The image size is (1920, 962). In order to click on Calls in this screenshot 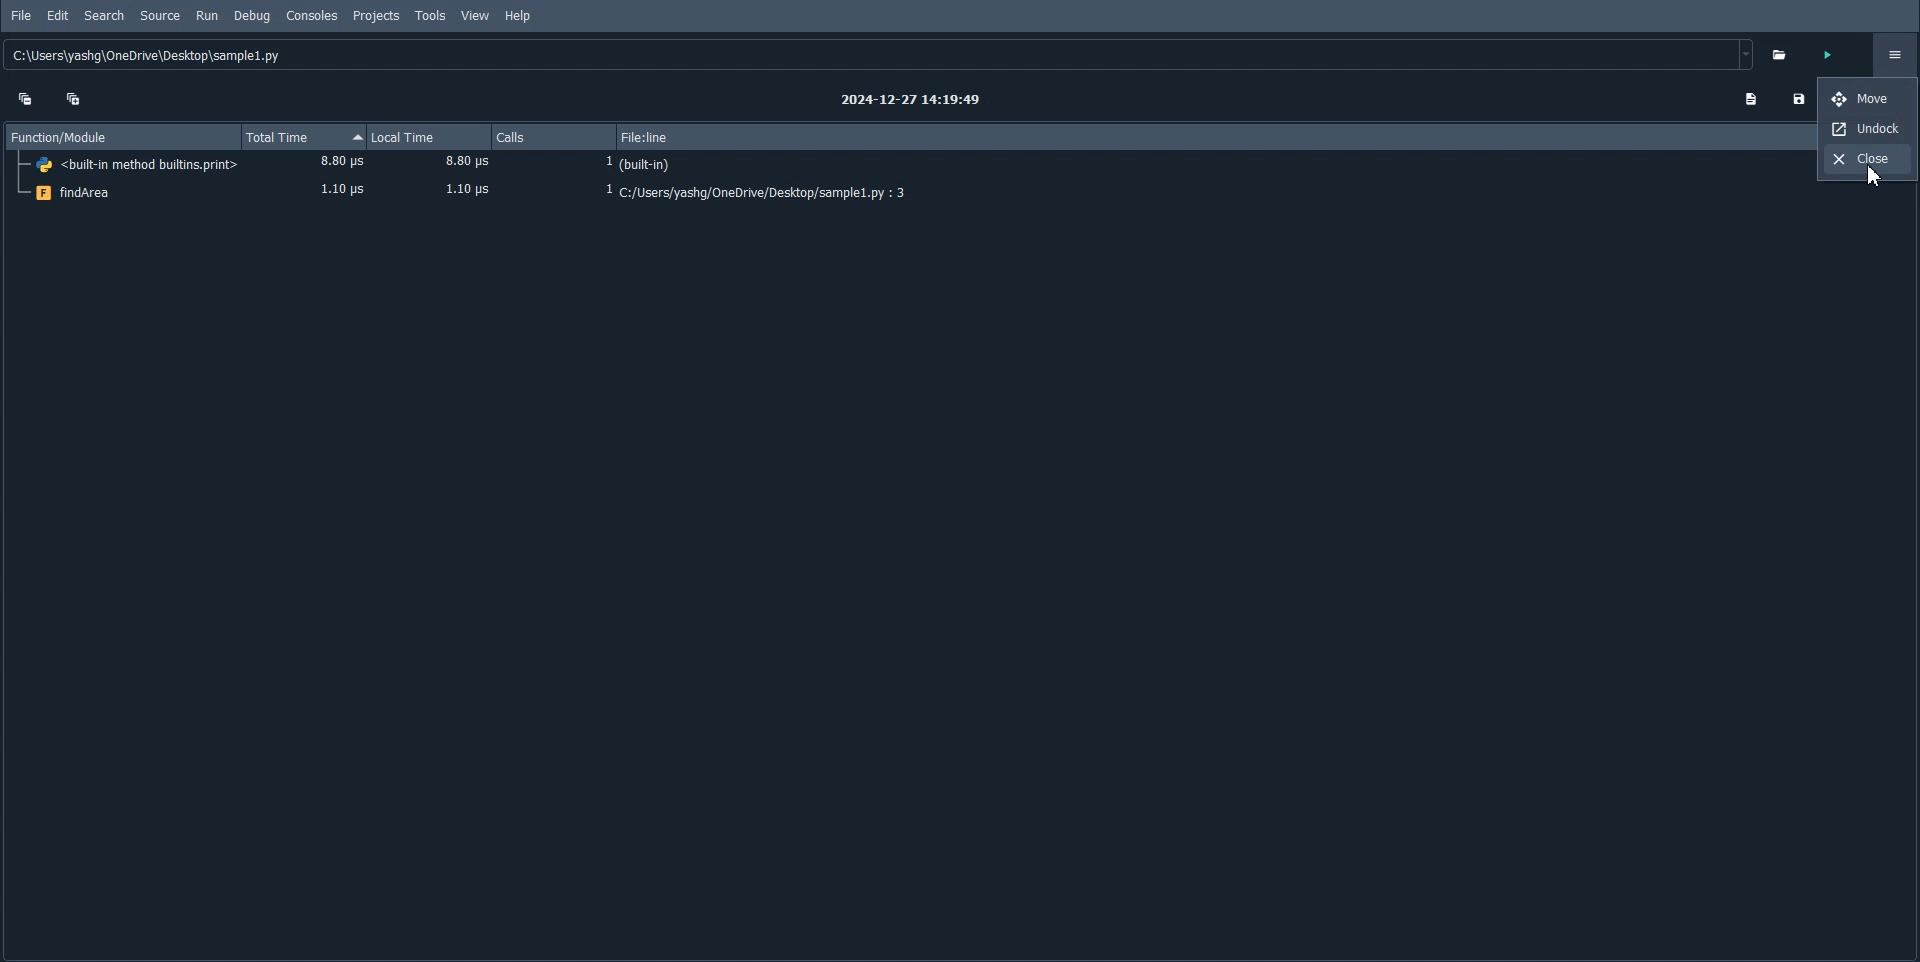, I will do `click(556, 137)`.